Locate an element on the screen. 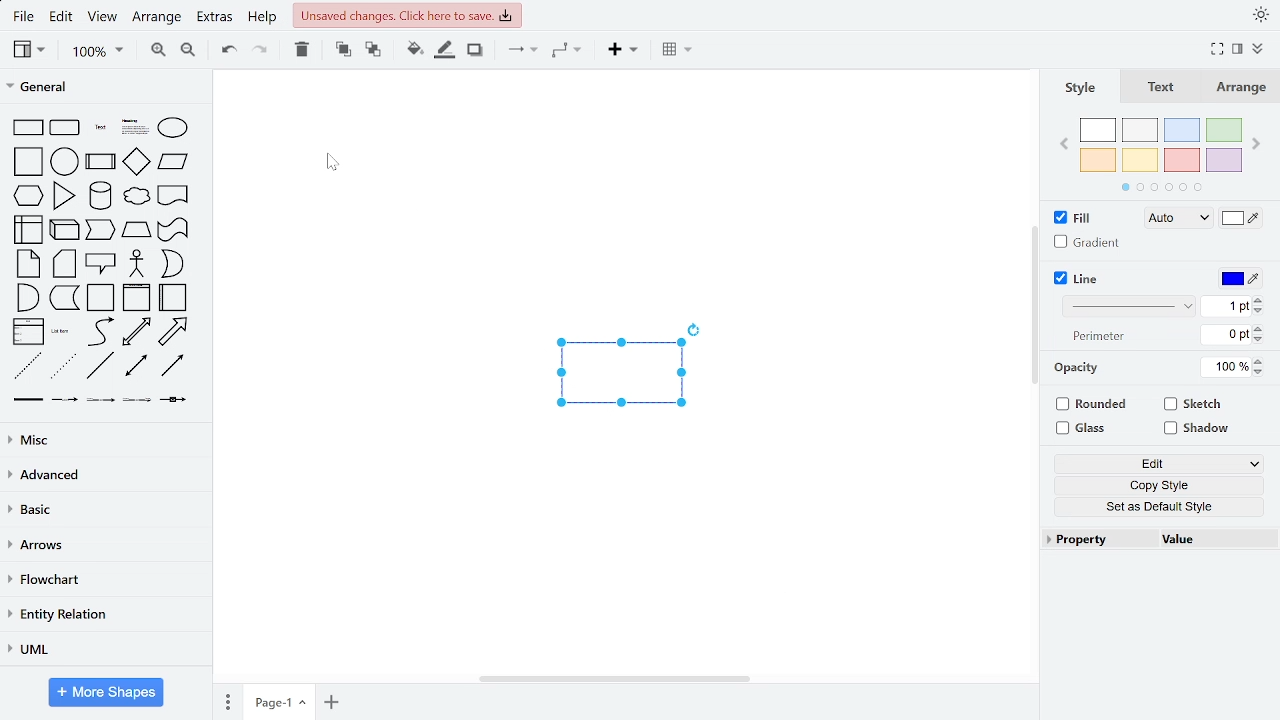 Image resolution: width=1280 pixels, height=720 pixels. previous is located at coordinates (1063, 144).